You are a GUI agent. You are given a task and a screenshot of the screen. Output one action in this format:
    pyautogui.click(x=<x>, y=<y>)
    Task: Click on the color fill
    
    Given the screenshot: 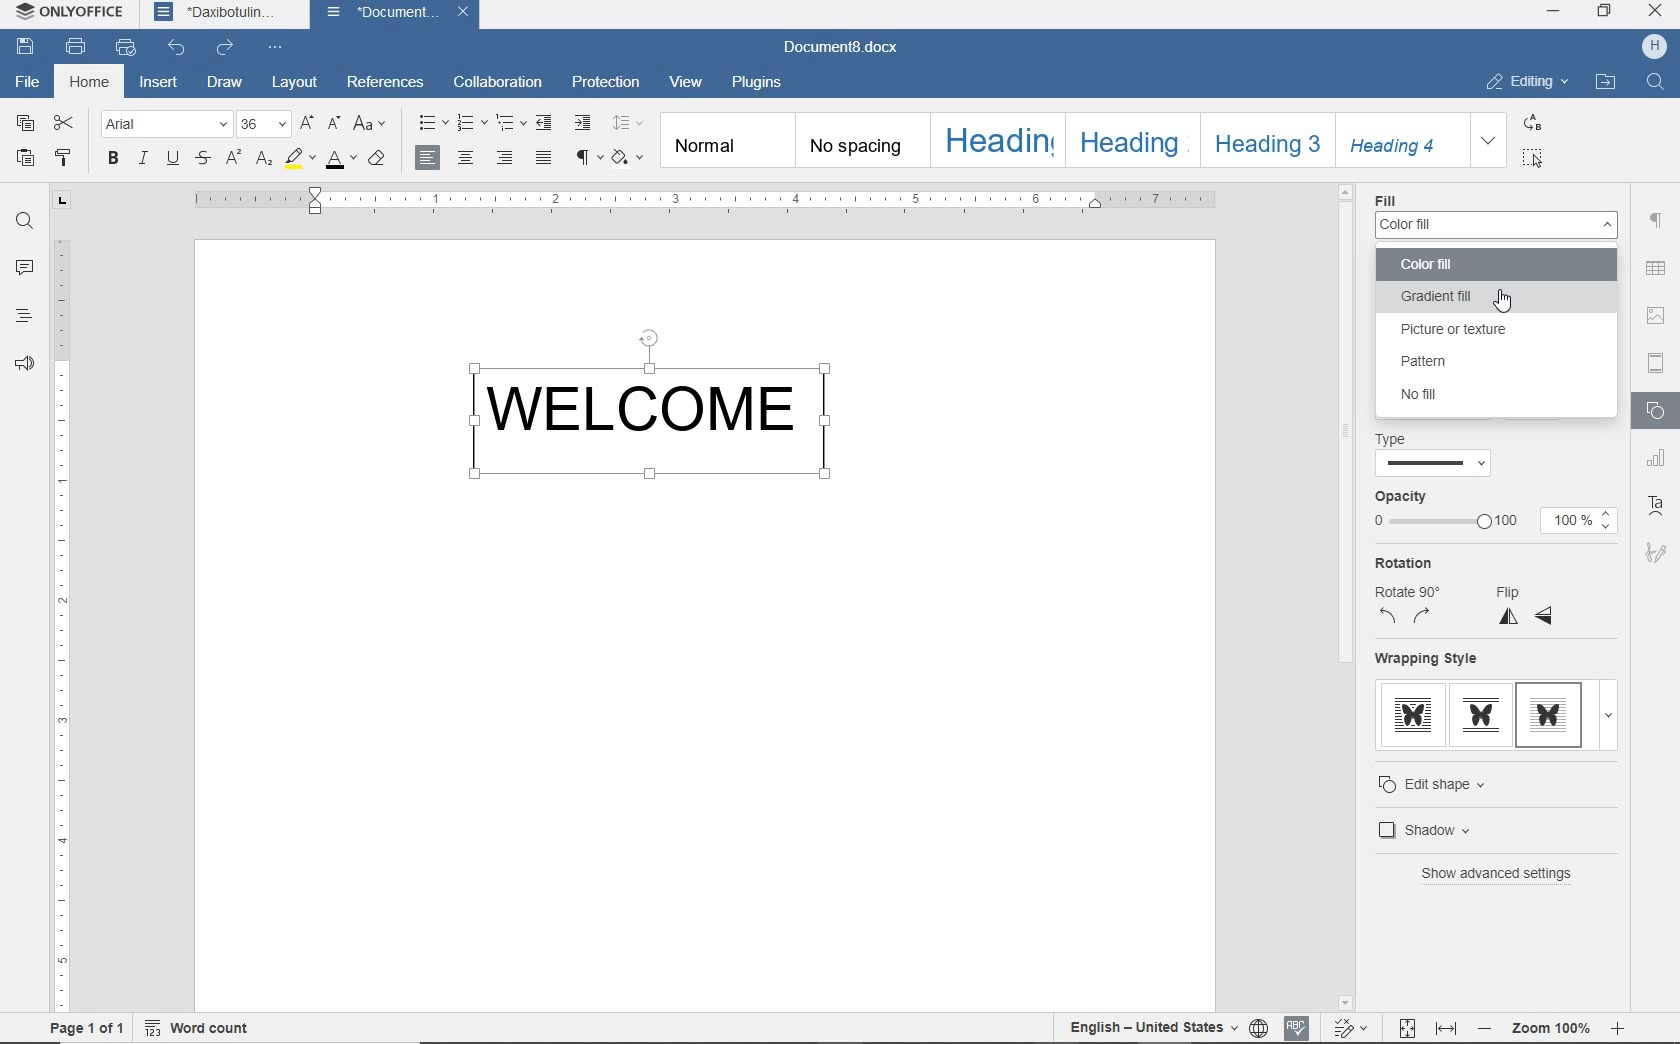 What is the action you would take?
    pyautogui.click(x=1467, y=266)
    